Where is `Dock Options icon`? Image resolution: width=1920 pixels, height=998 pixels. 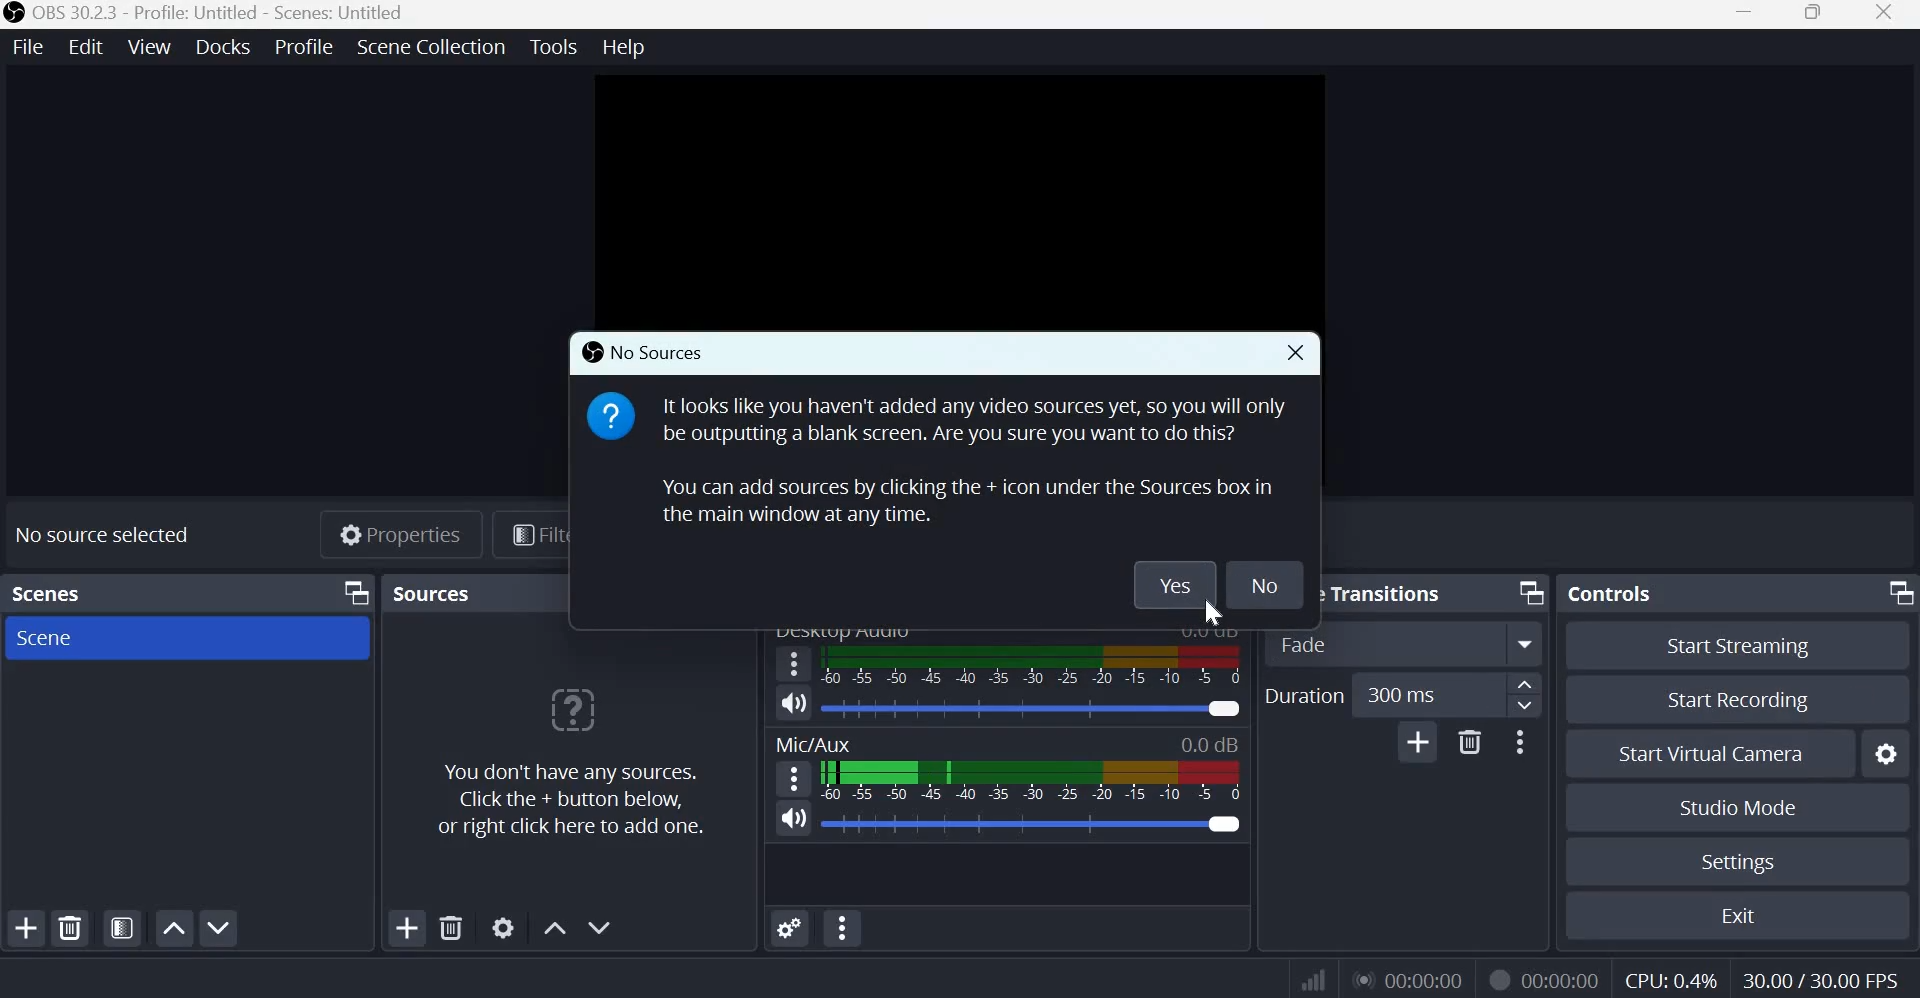 Dock Options icon is located at coordinates (353, 593).